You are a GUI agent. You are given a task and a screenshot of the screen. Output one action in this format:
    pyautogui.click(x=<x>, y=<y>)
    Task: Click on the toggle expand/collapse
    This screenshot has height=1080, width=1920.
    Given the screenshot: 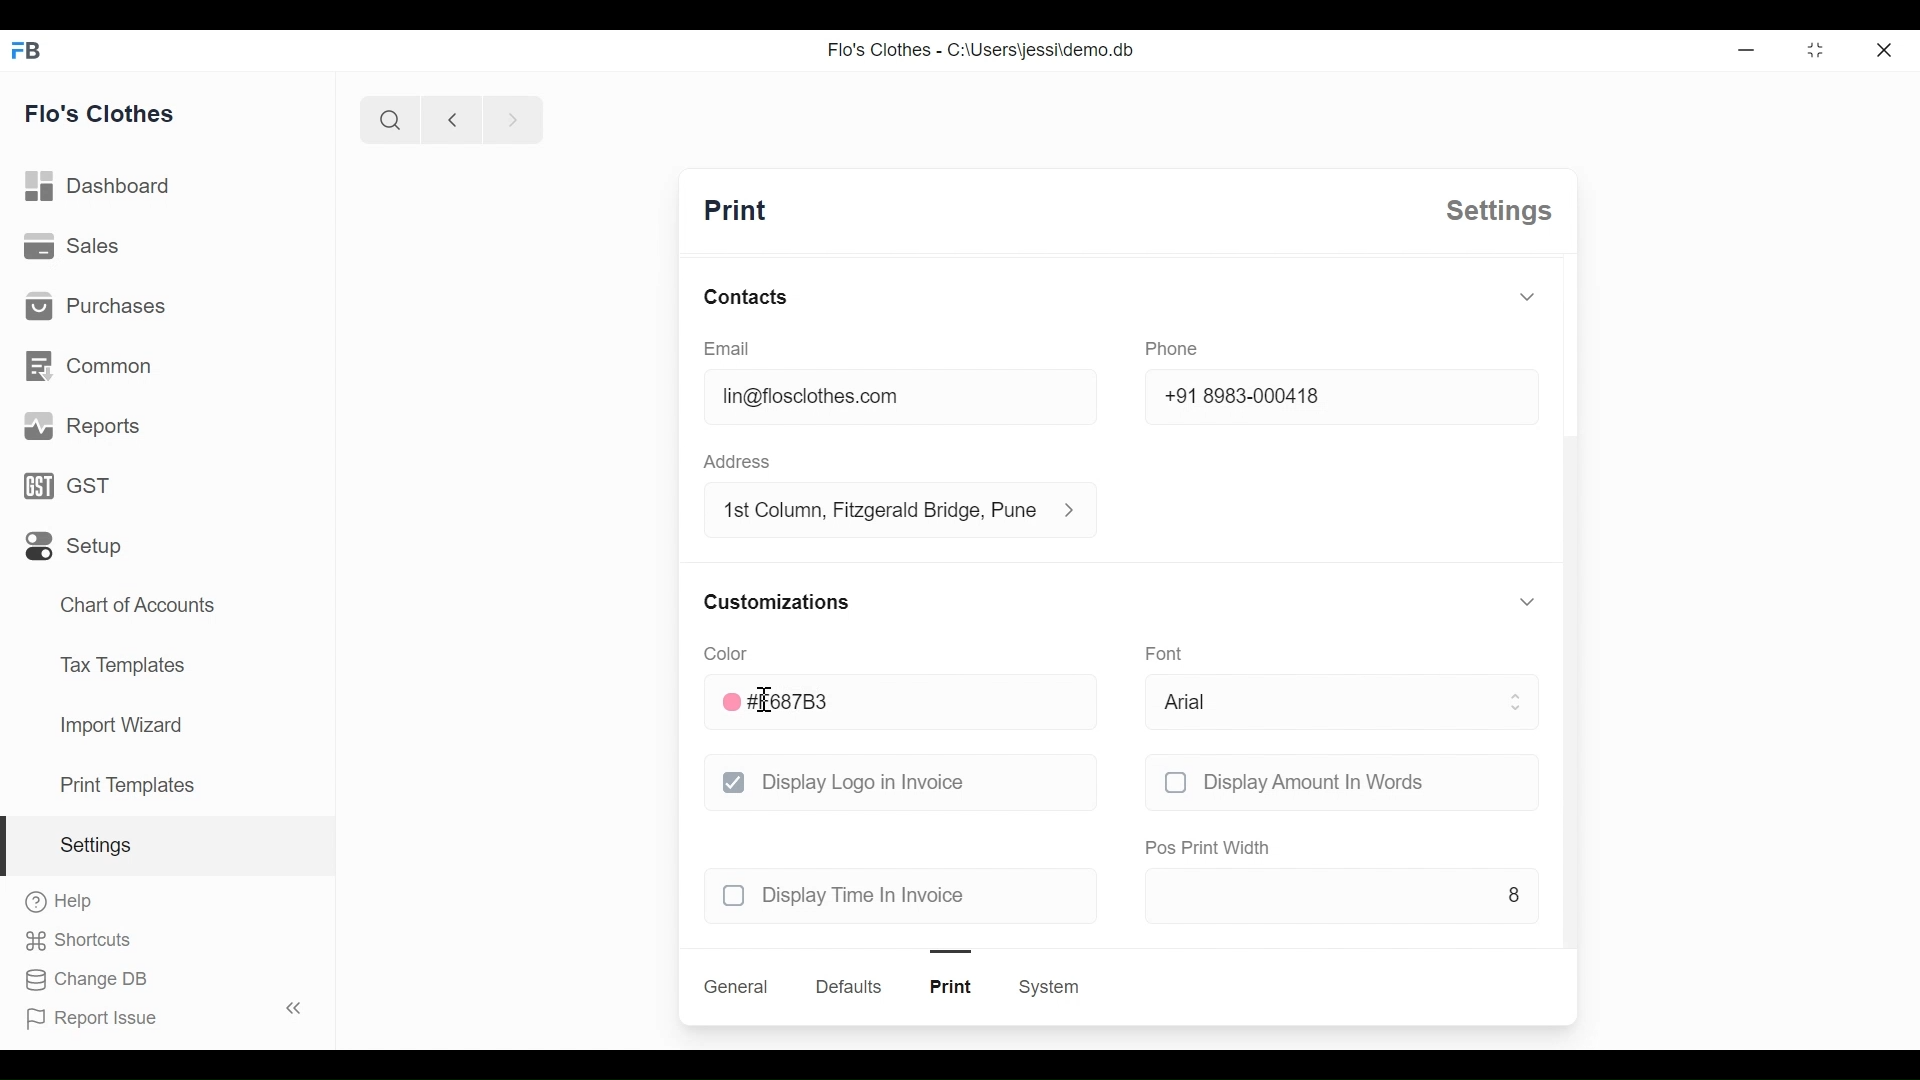 What is the action you would take?
    pyautogui.click(x=1527, y=296)
    